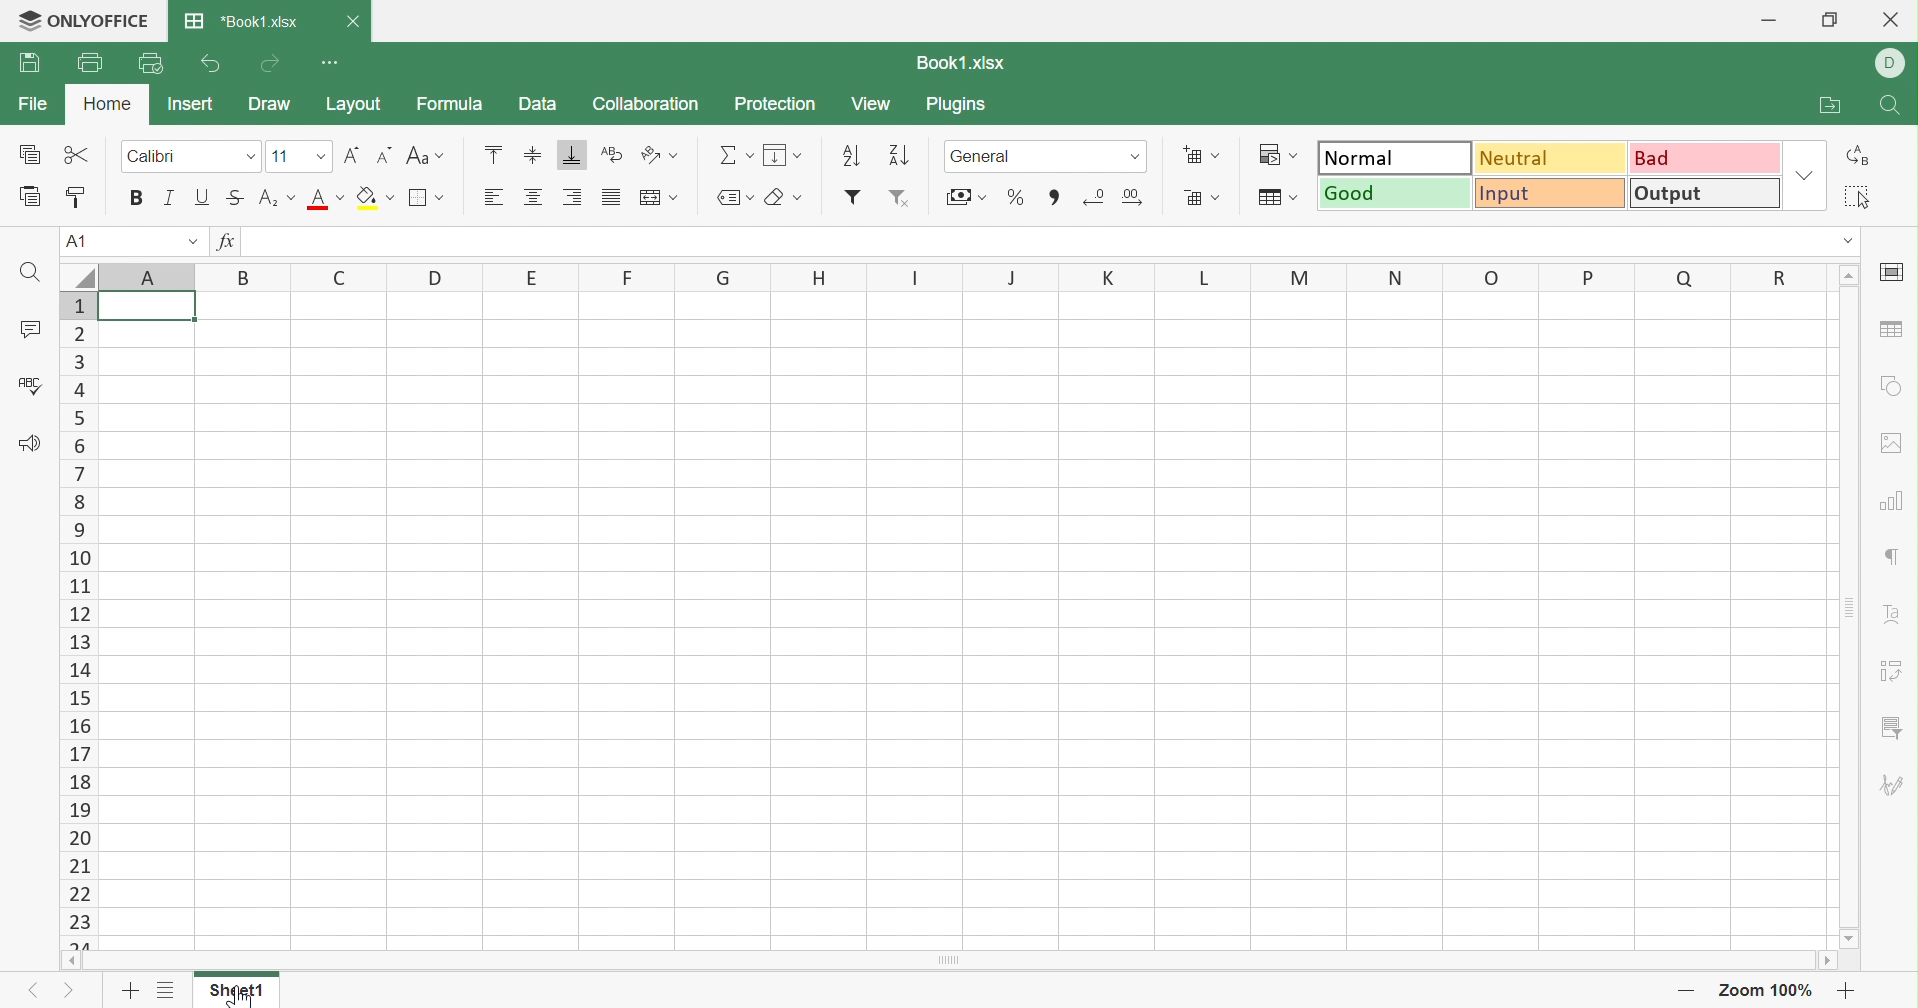  I want to click on Book.xlsx, so click(241, 19).